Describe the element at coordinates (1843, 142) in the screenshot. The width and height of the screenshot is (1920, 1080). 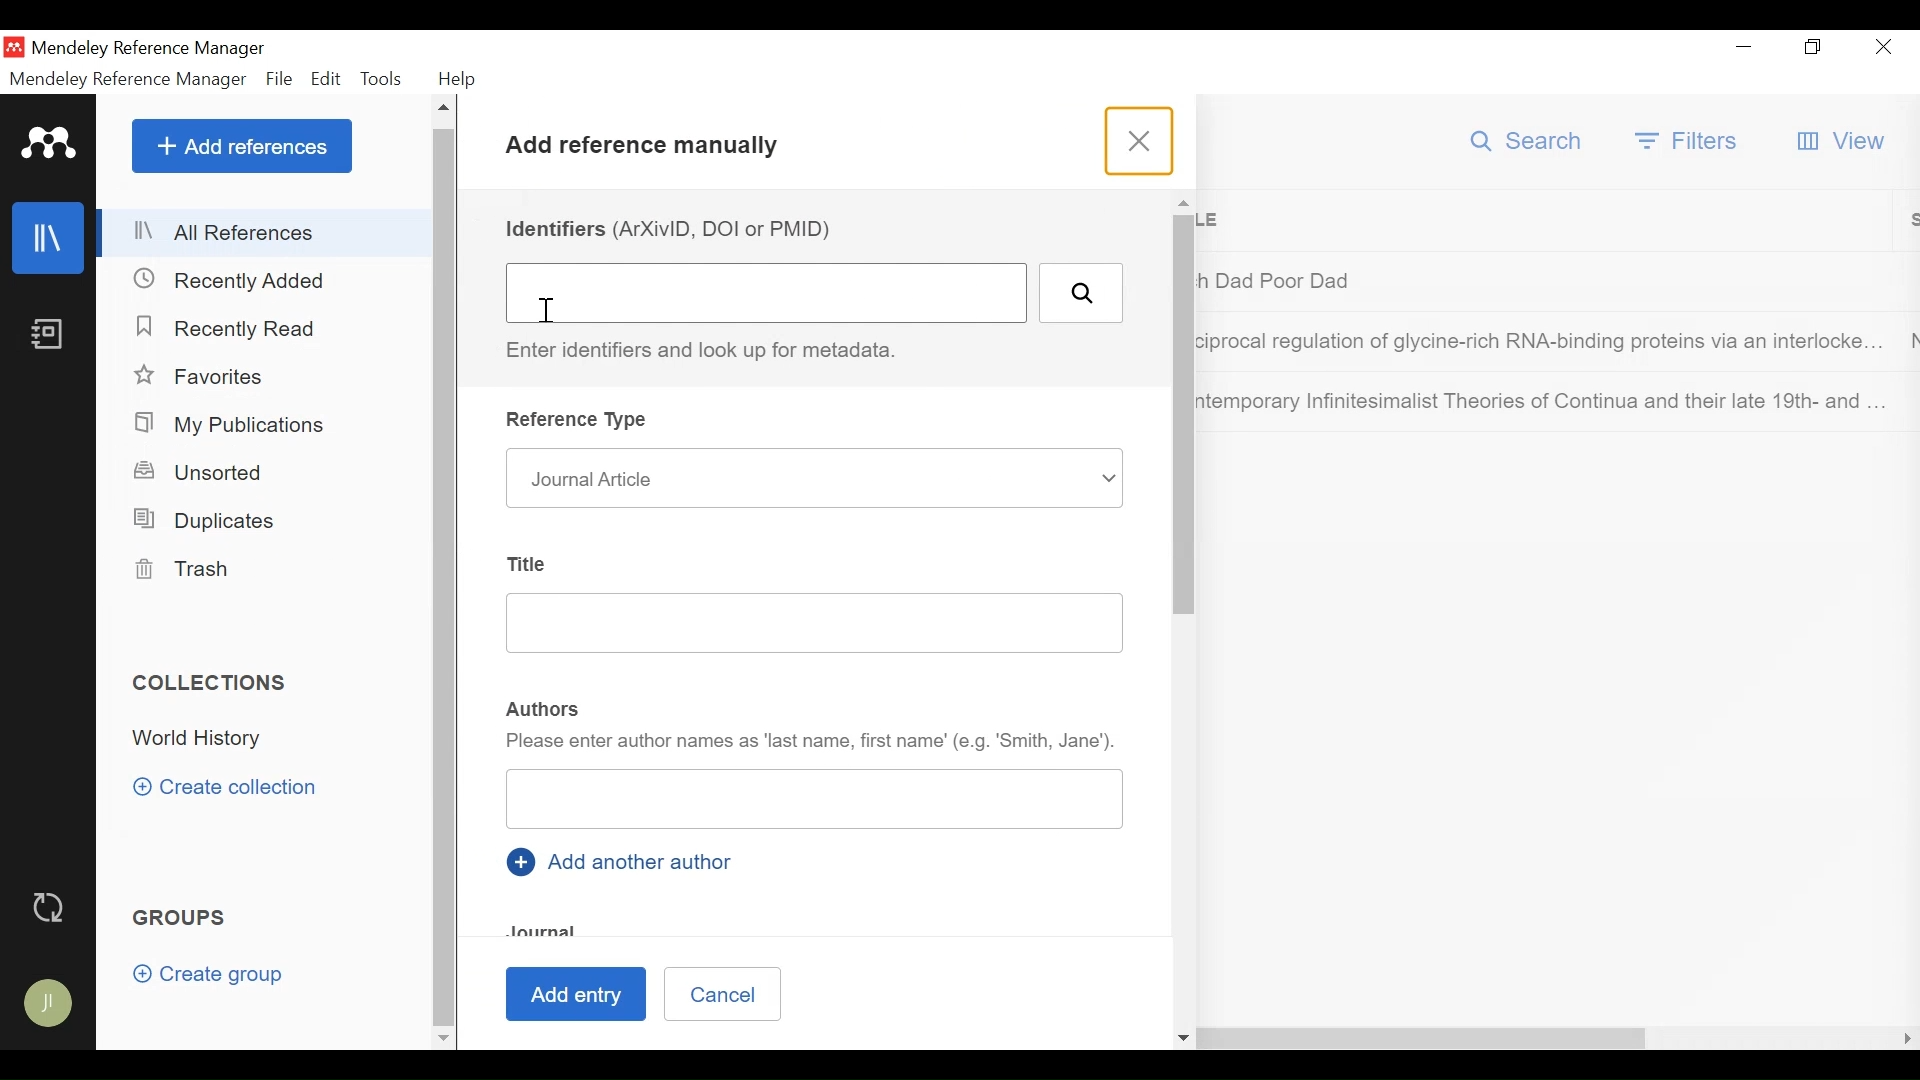
I see `View` at that location.